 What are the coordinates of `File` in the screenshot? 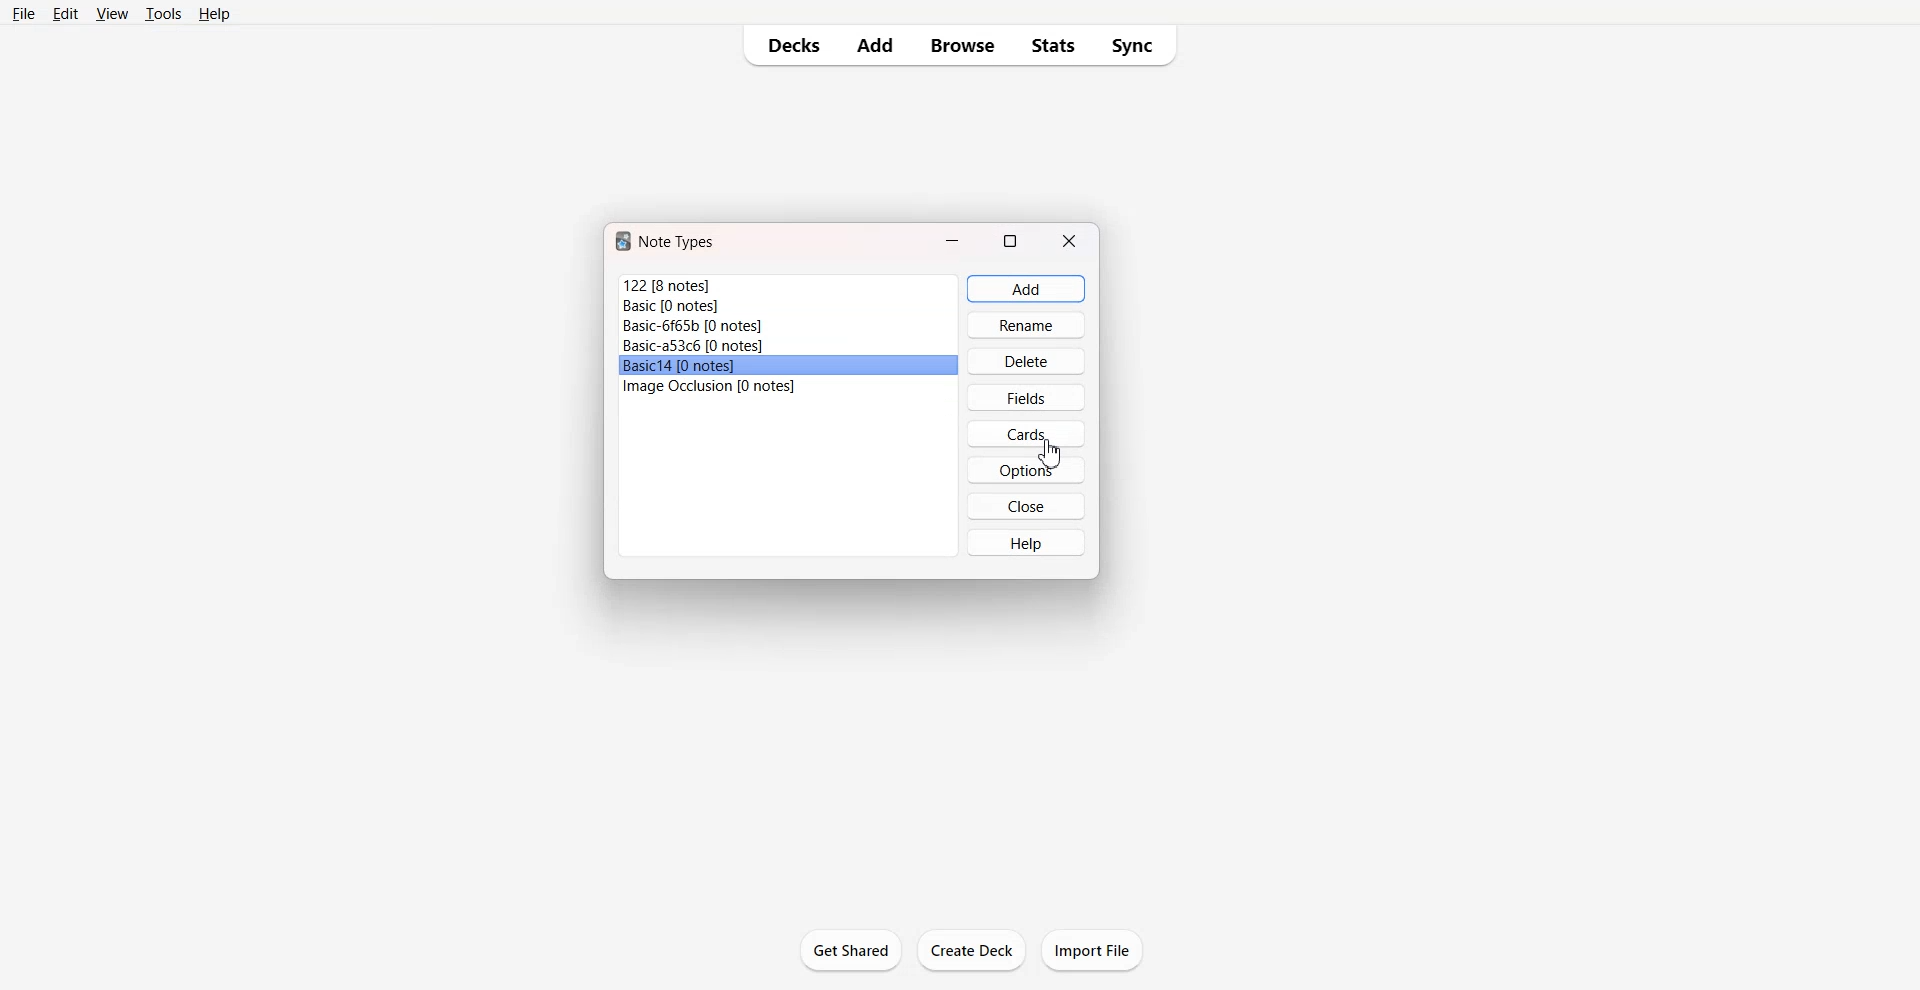 It's located at (787, 387).